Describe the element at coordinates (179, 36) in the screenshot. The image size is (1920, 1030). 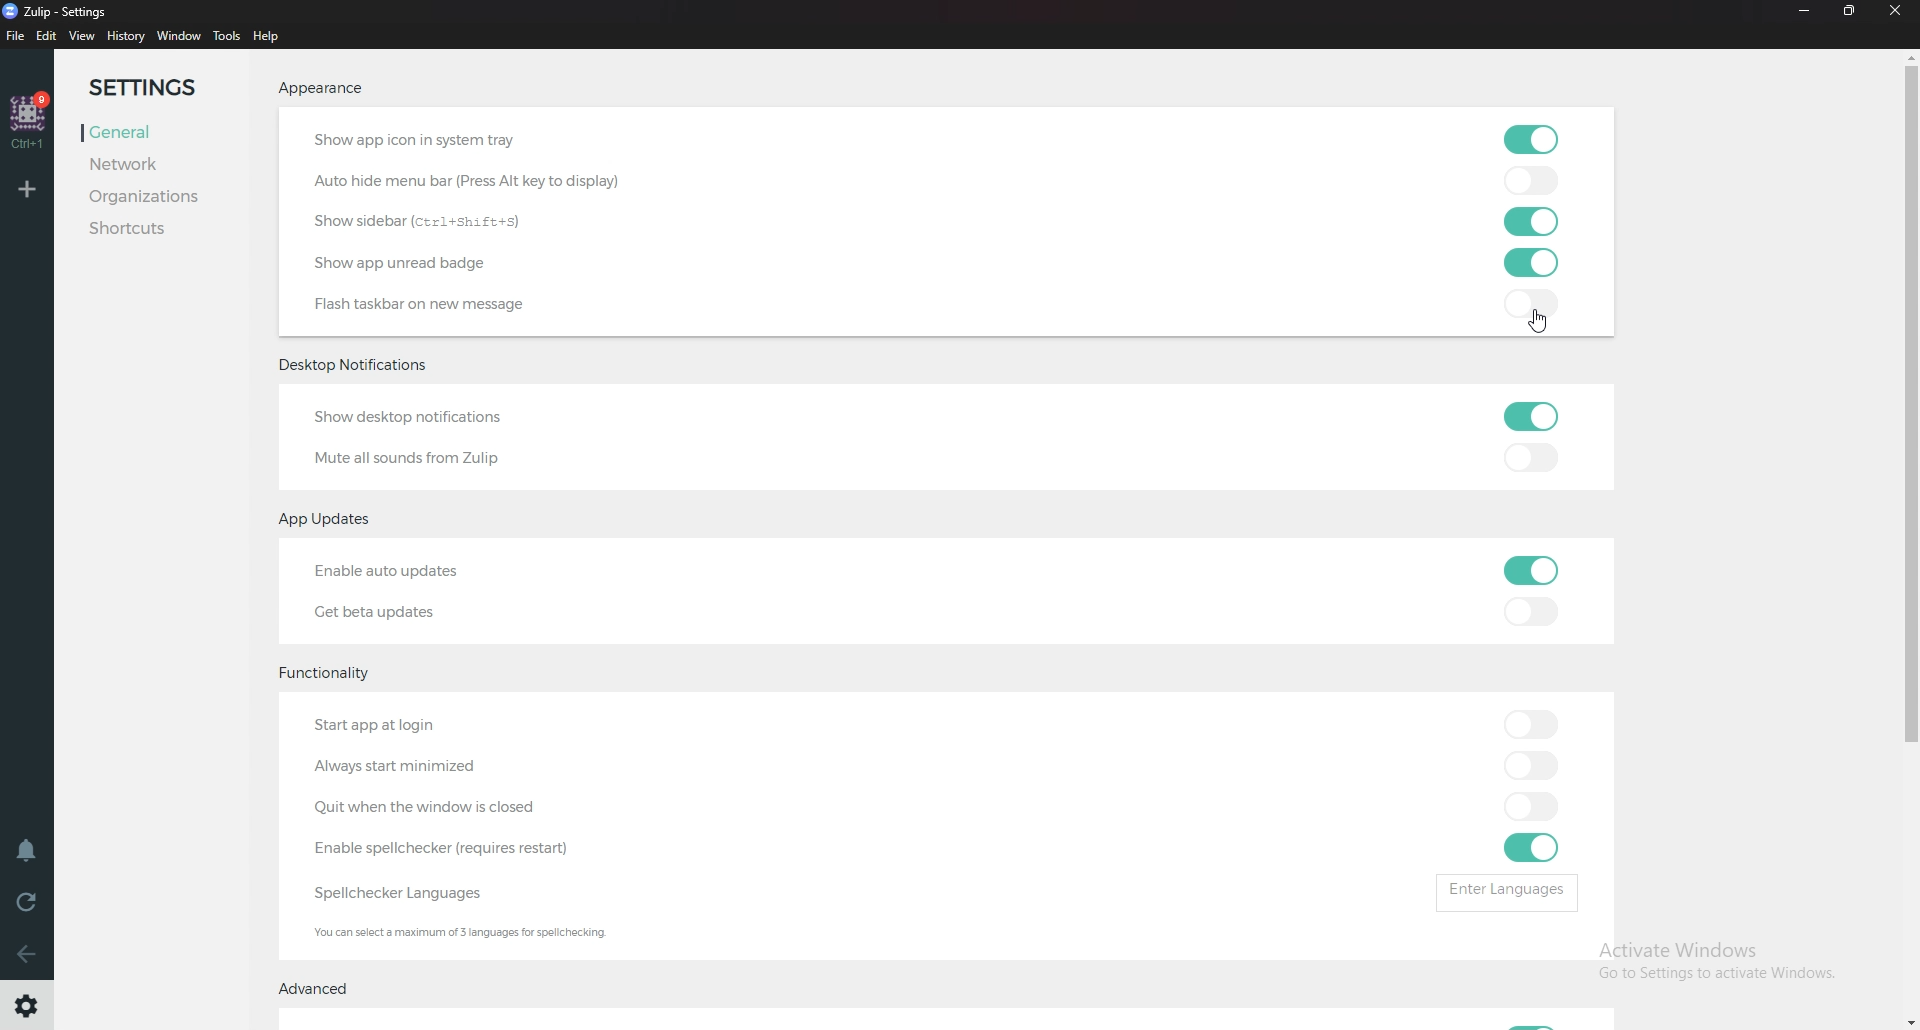
I see `Window` at that location.